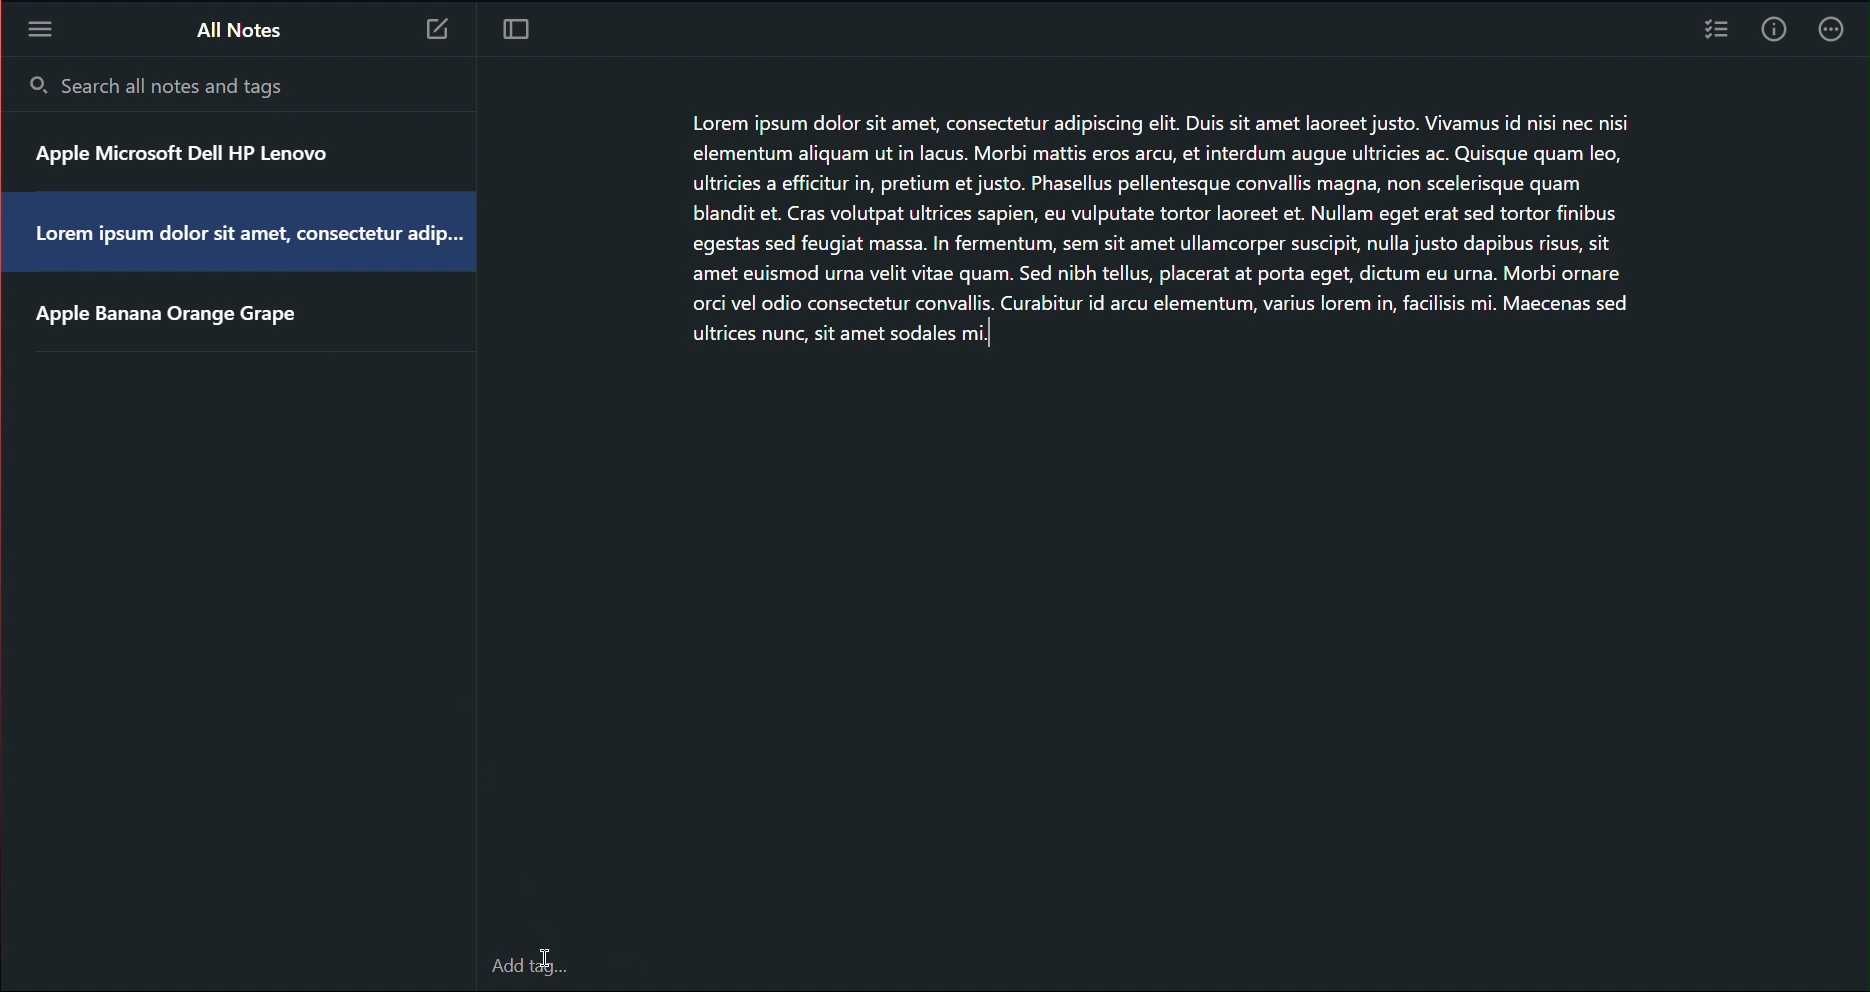 This screenshot has height=992, width=1870. What do you see at coordinates (188, 315) in the screenshot?
I see `Apple Banana Orange Grape` at bounding box center [188, 315].